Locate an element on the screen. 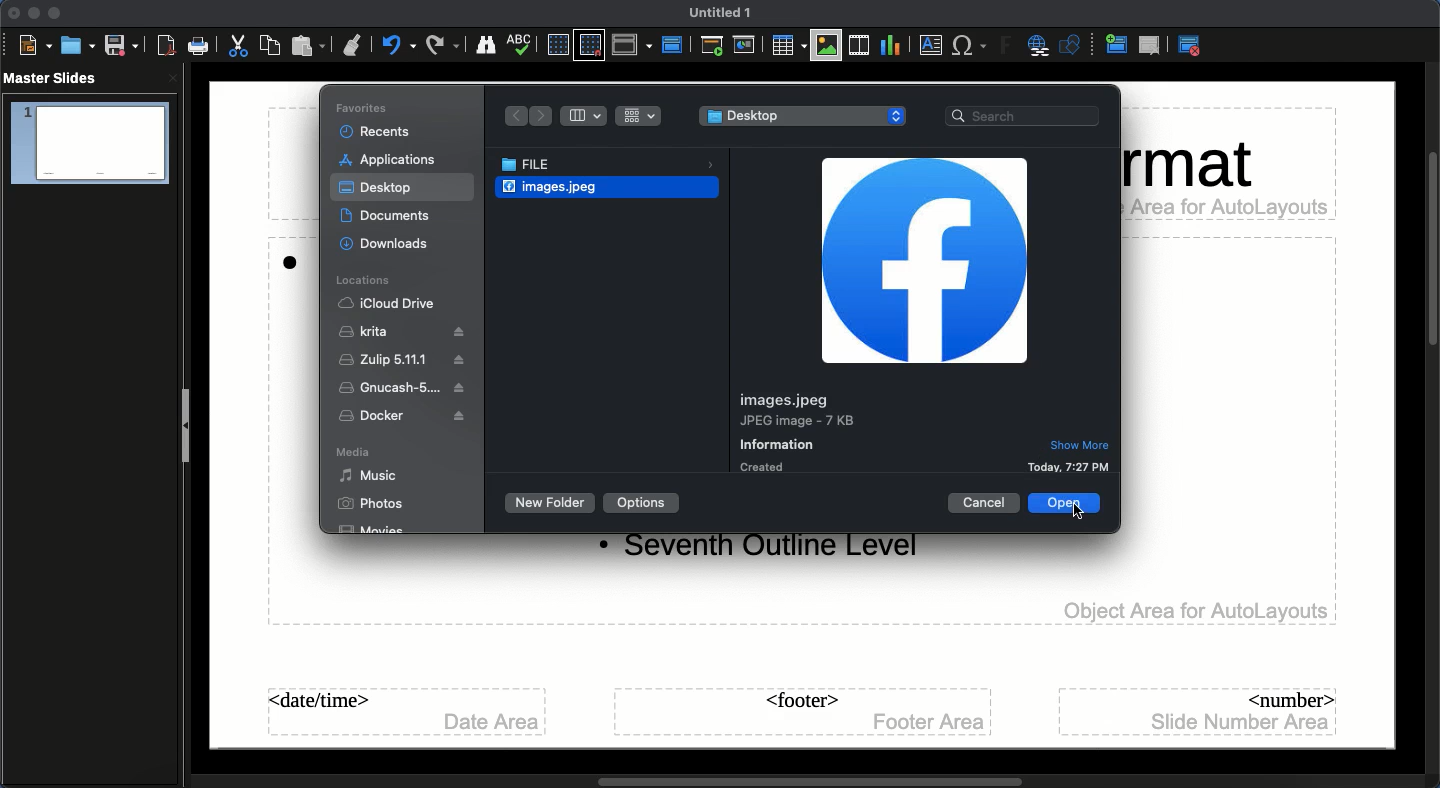 The width and height of the screenshot is (1440, 788). New folder is located at coordinates (550, 502).